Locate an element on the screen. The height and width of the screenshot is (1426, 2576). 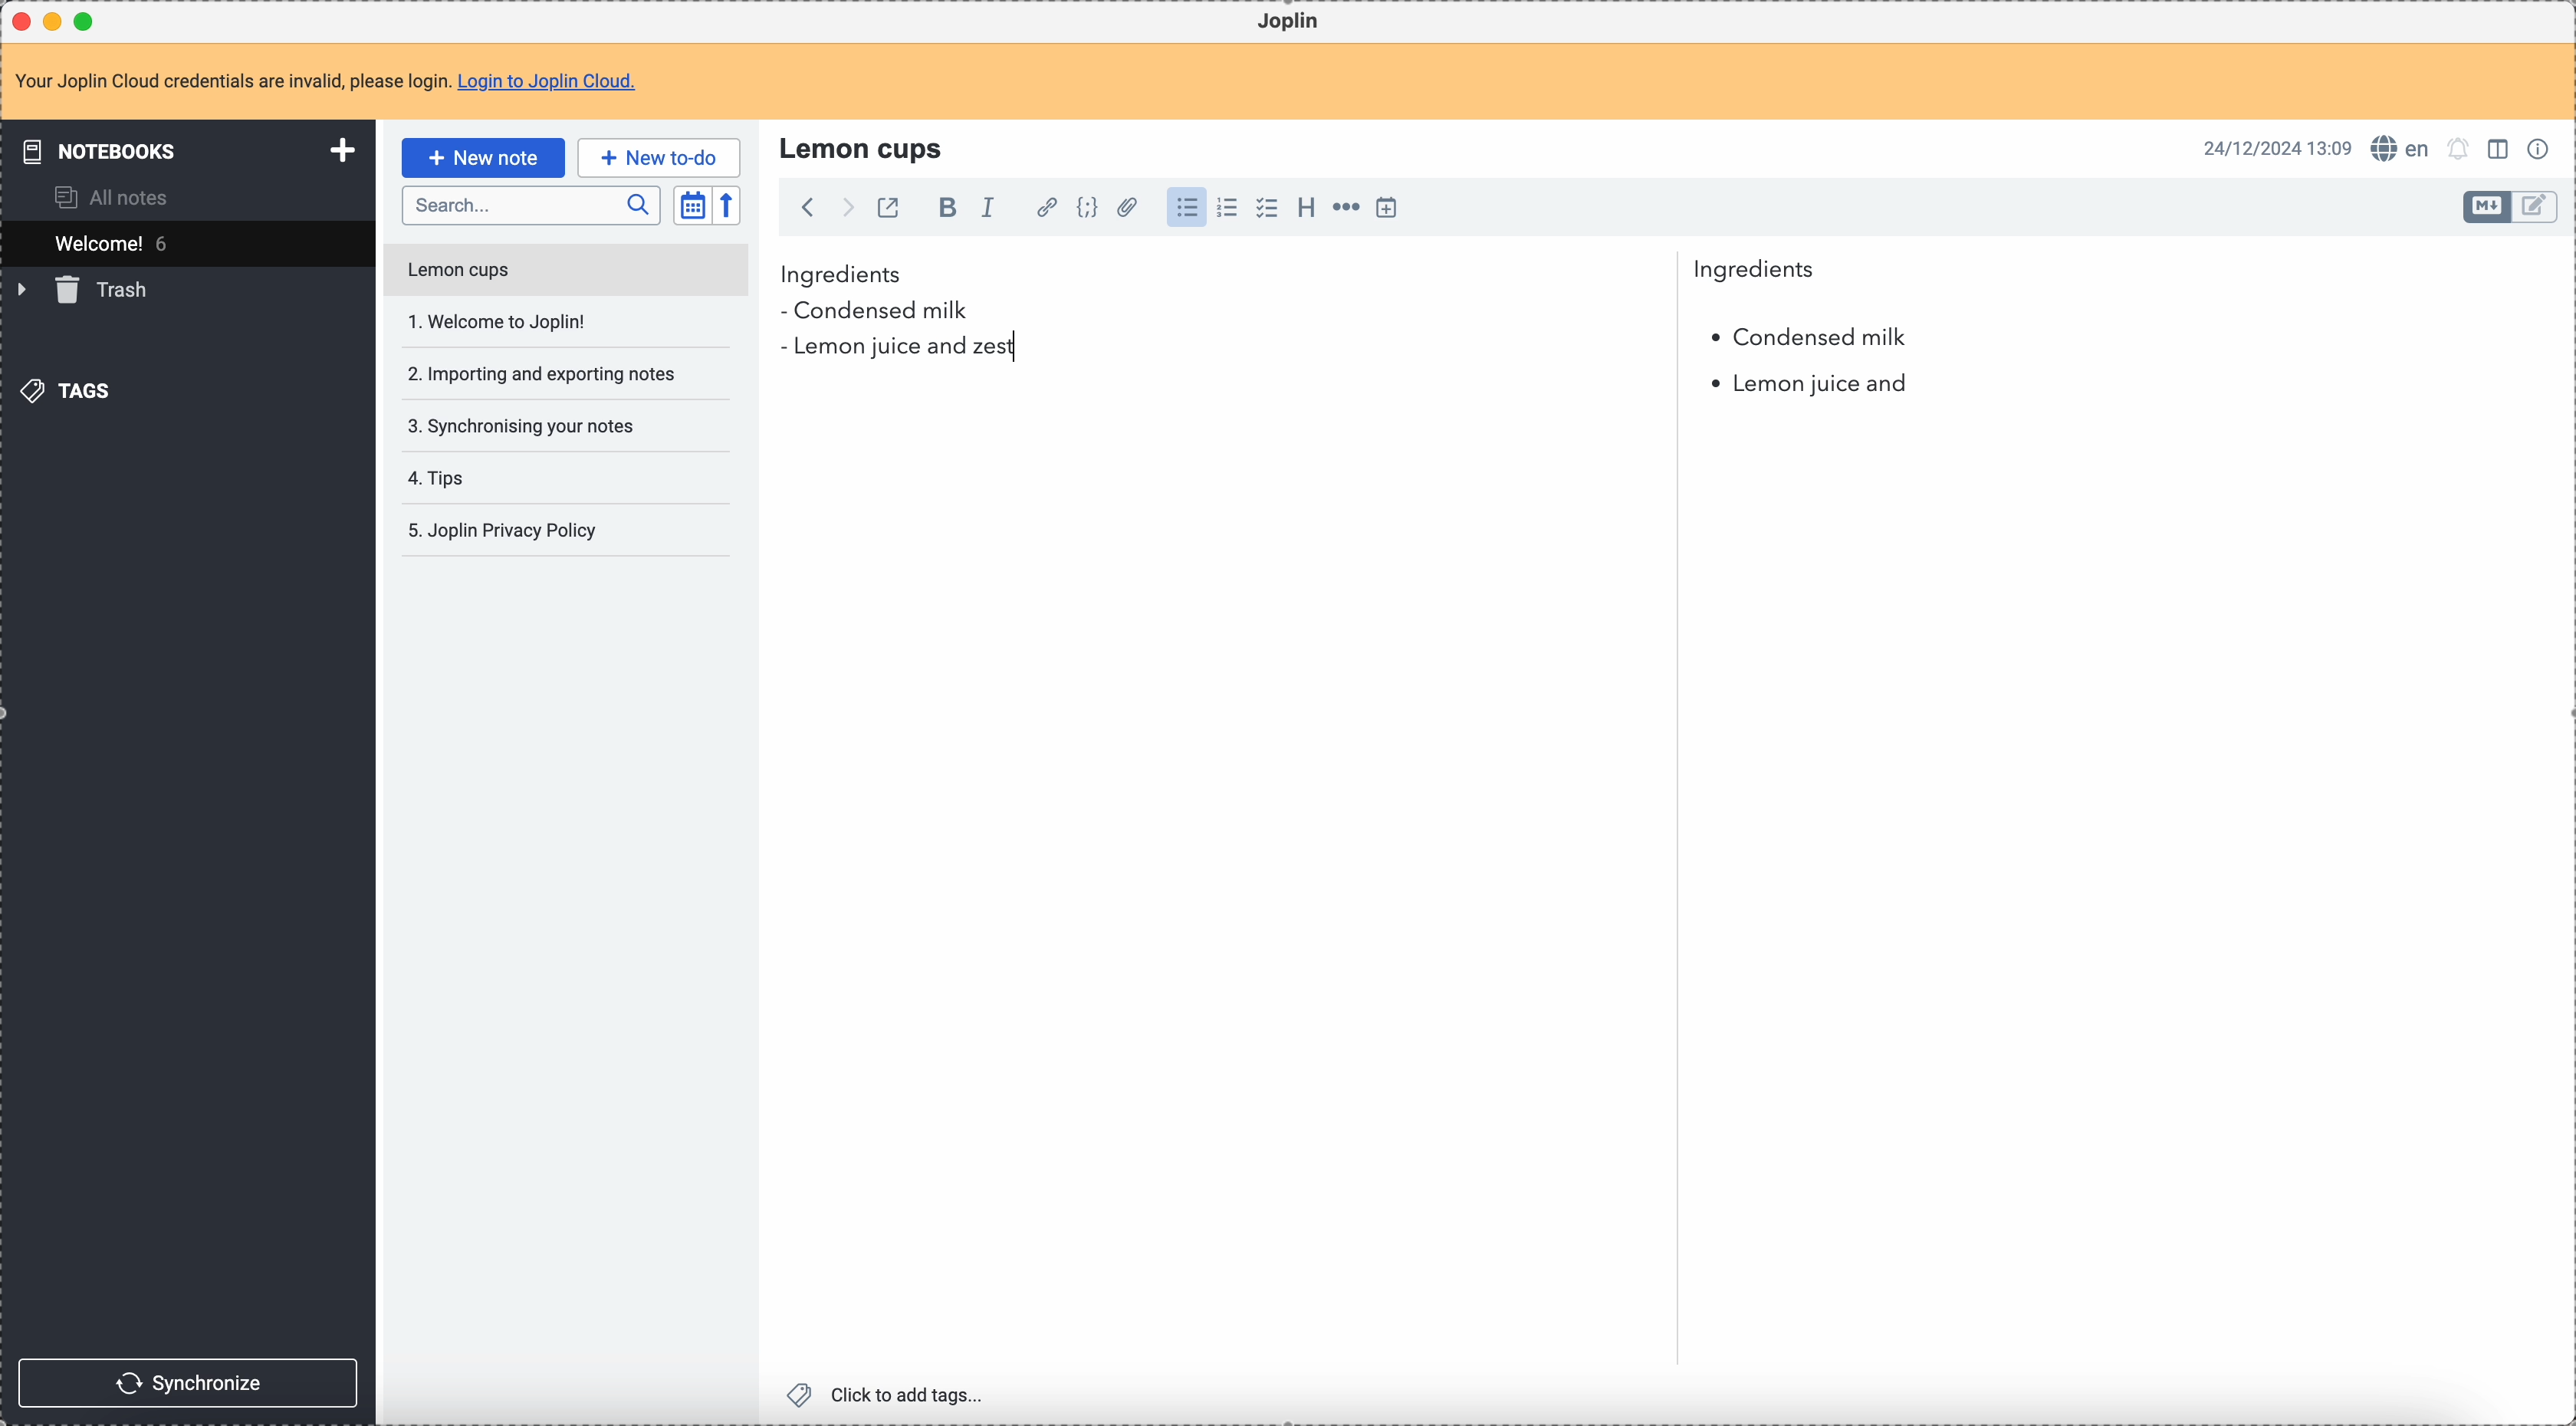
toggle edit layout is located at coordinates (2536, 208).